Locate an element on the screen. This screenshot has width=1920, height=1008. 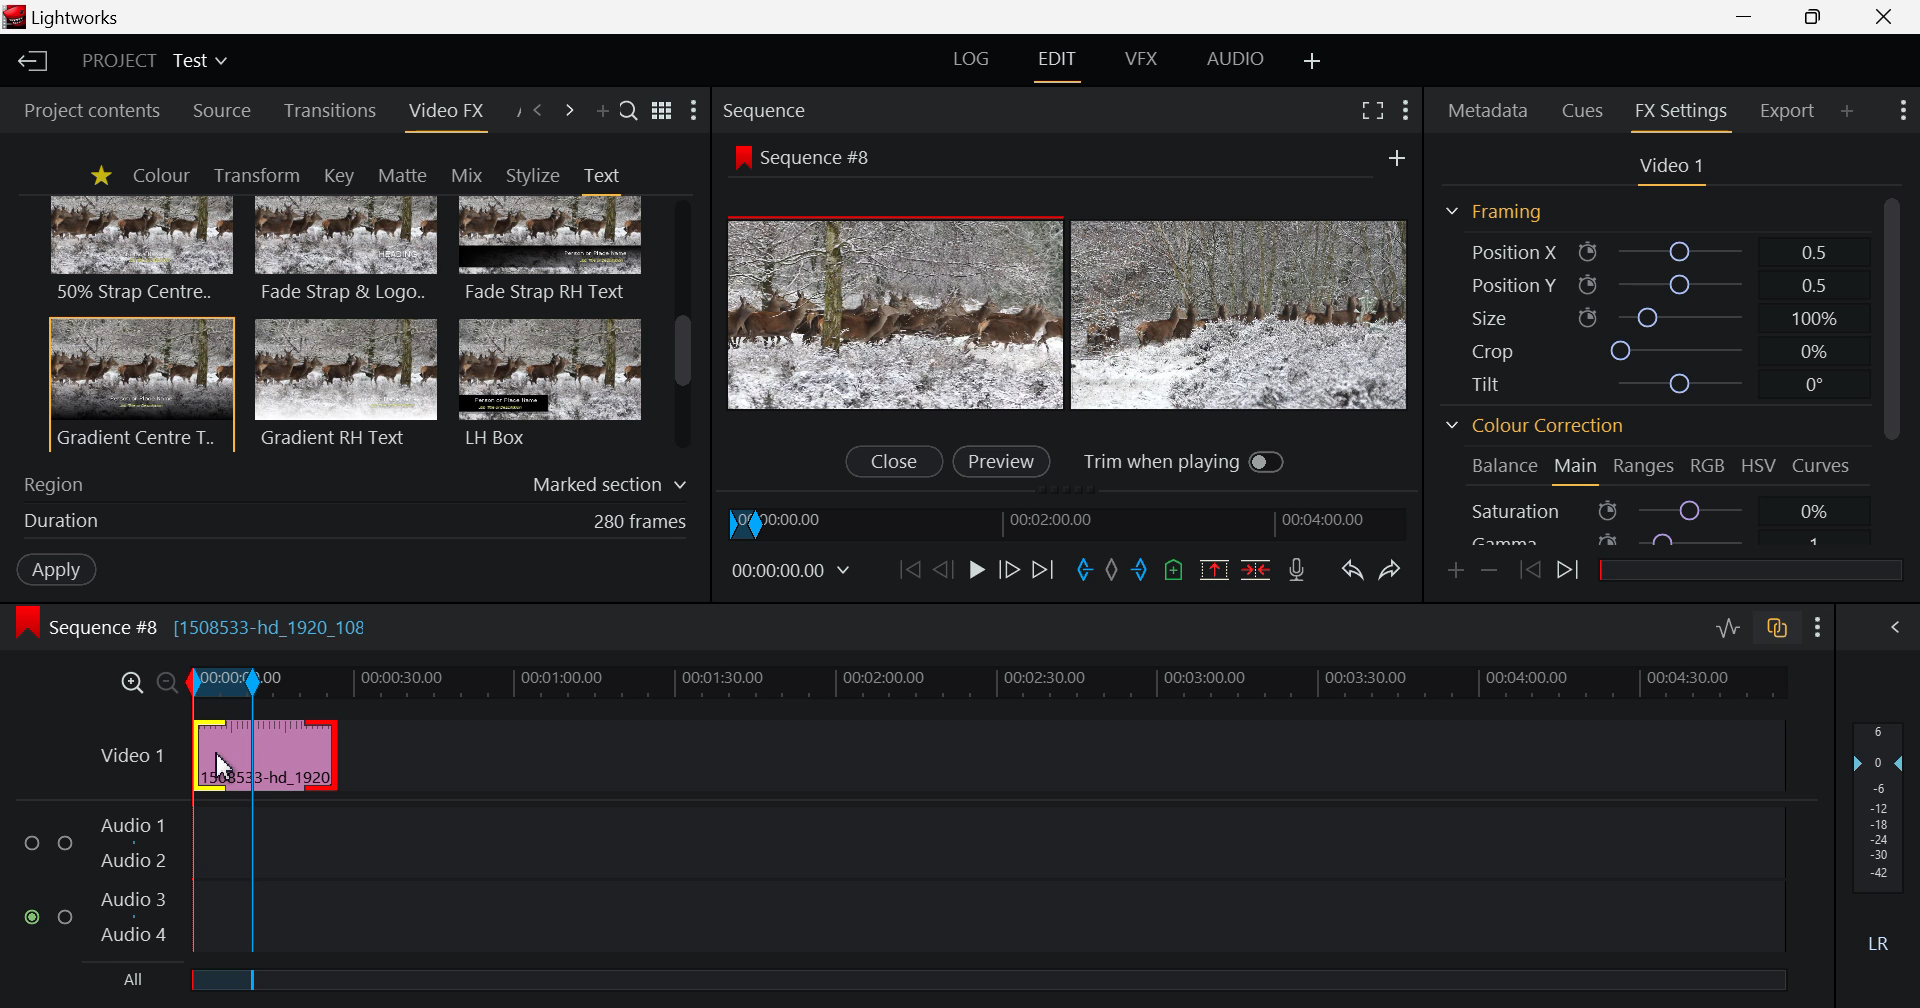
Cues is located at coordinates (1585, 109).